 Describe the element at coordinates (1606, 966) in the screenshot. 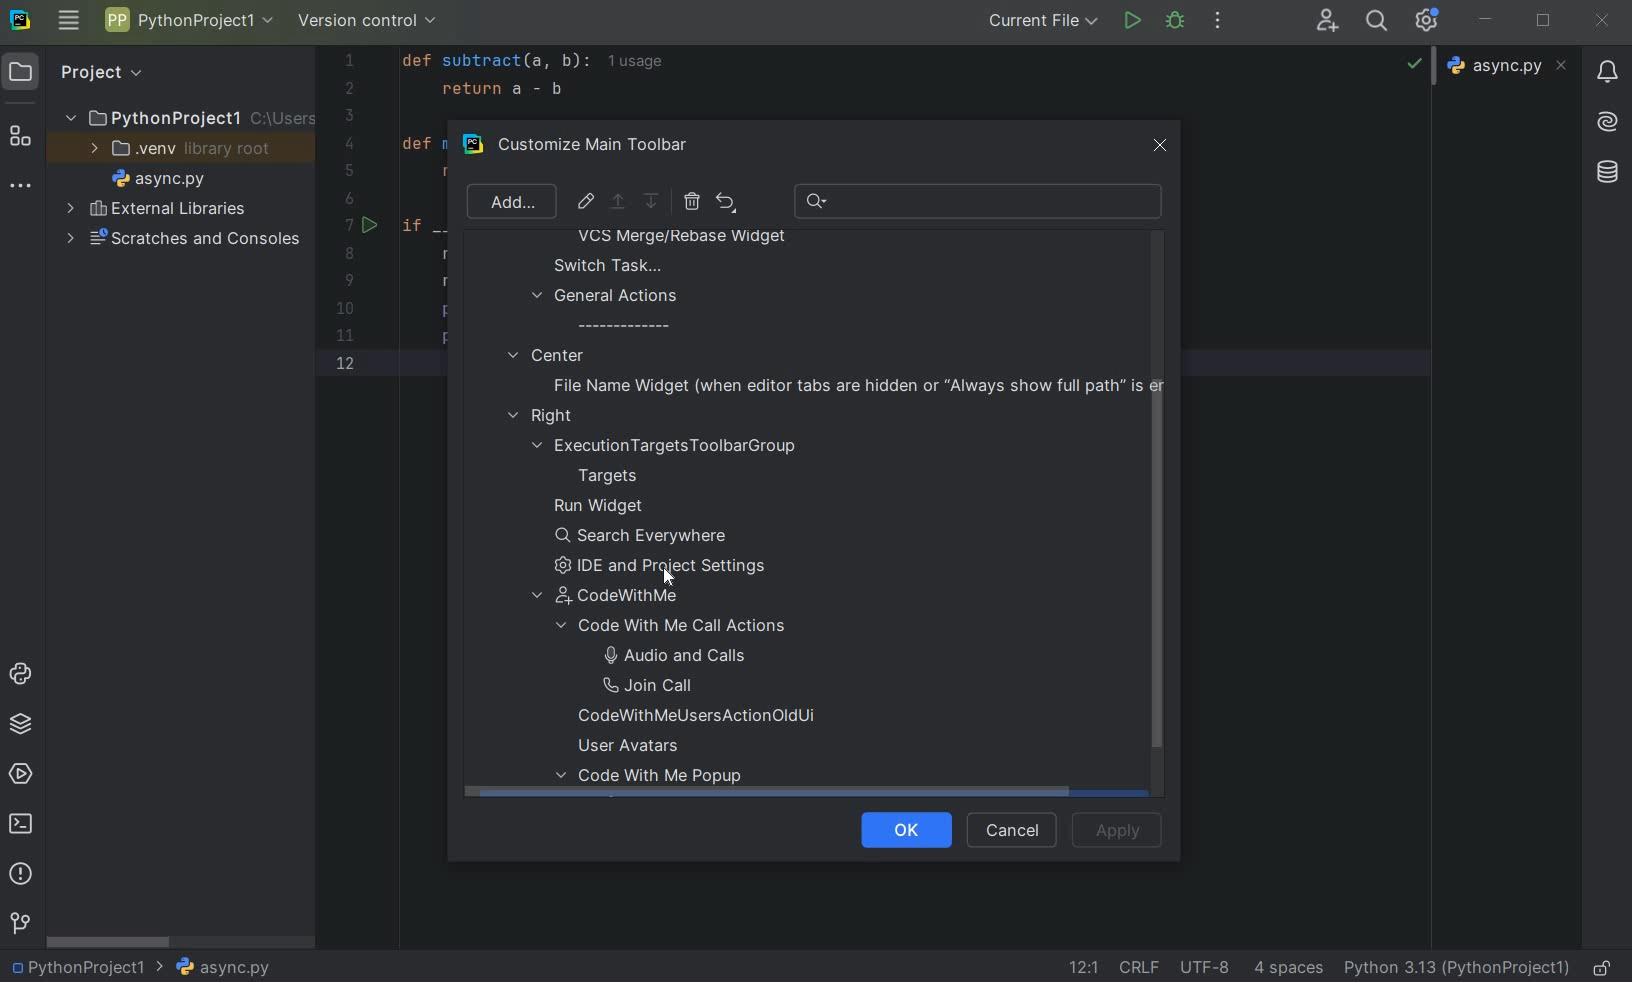

I see `MAKE FILE READY ONLY` at that location.